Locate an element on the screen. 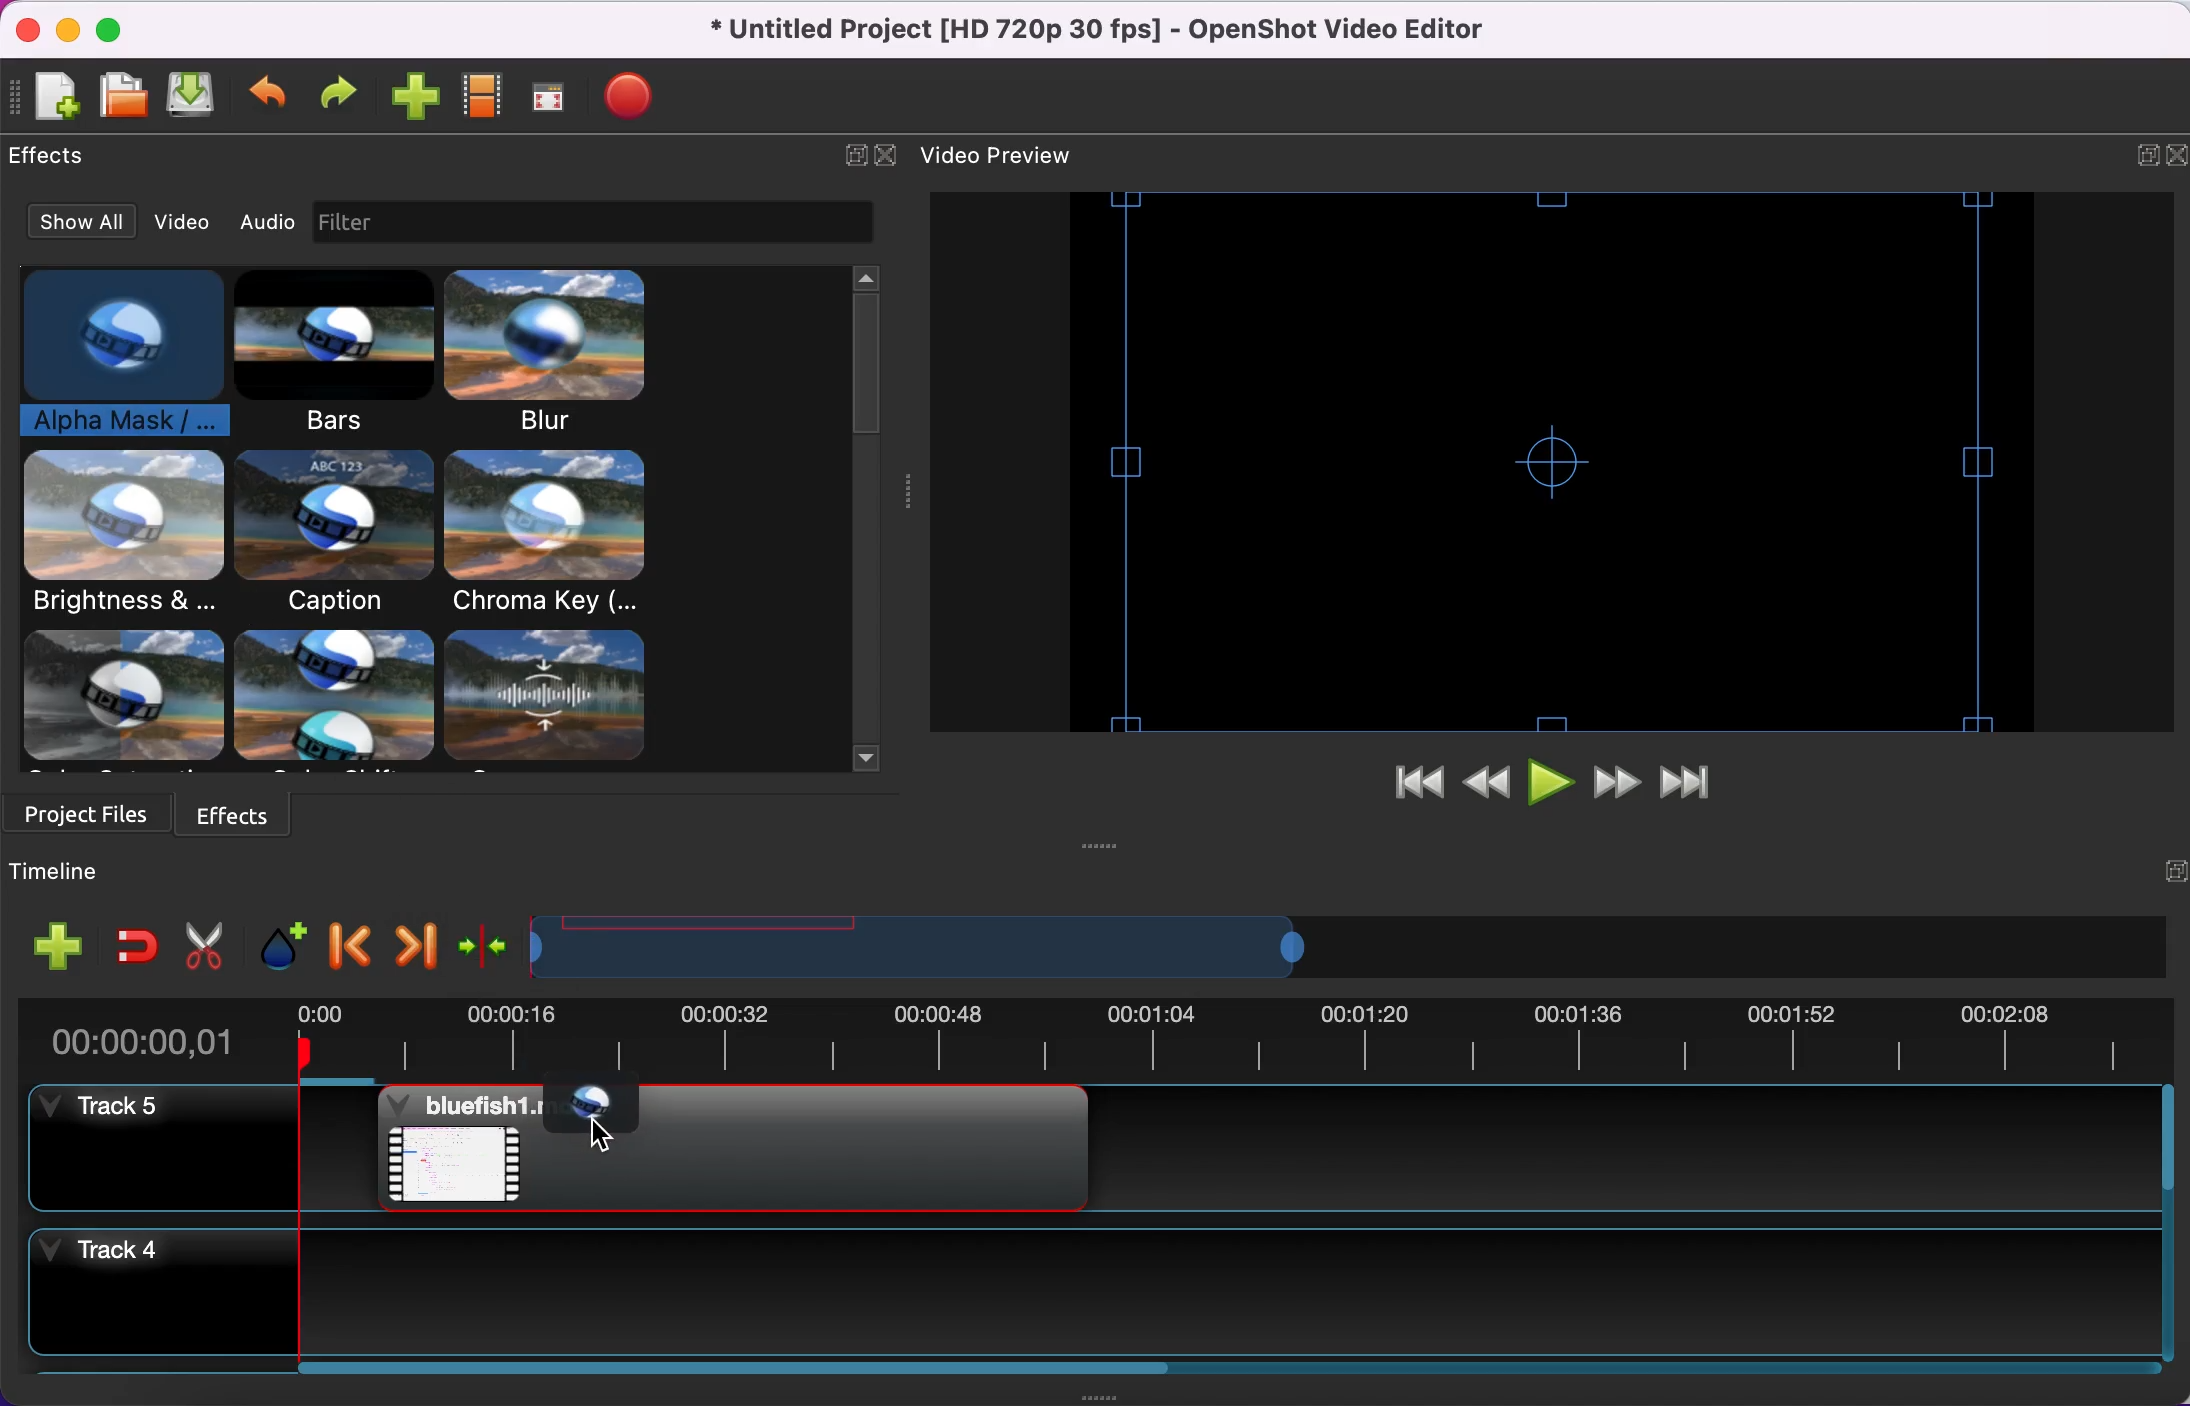 This screenshot has width=2190, height=1406. chroma key is located at coordinates (550, 533).